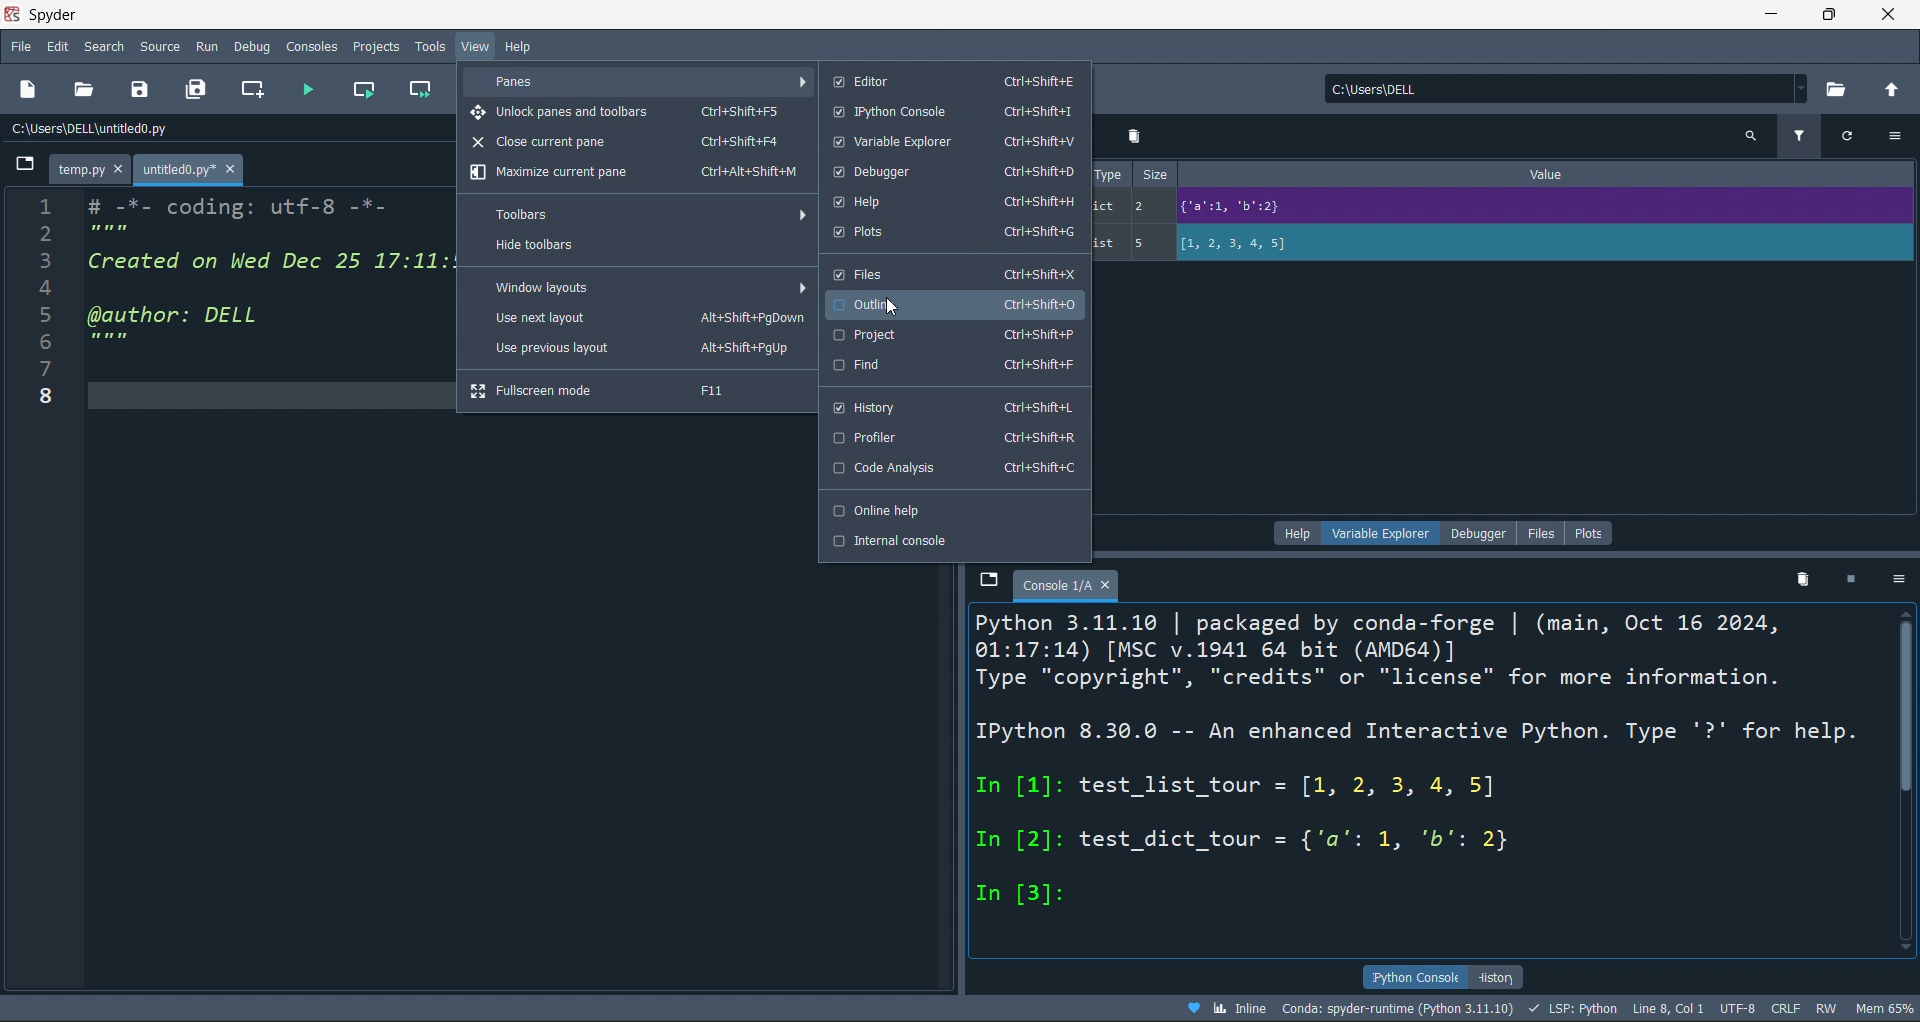 Image resolution: width=1920 pixels, height=1022 pixels. What do you see at coordinates (1536, 531) in the screenshot?
I see `file` at bounding box center [1536, 531].